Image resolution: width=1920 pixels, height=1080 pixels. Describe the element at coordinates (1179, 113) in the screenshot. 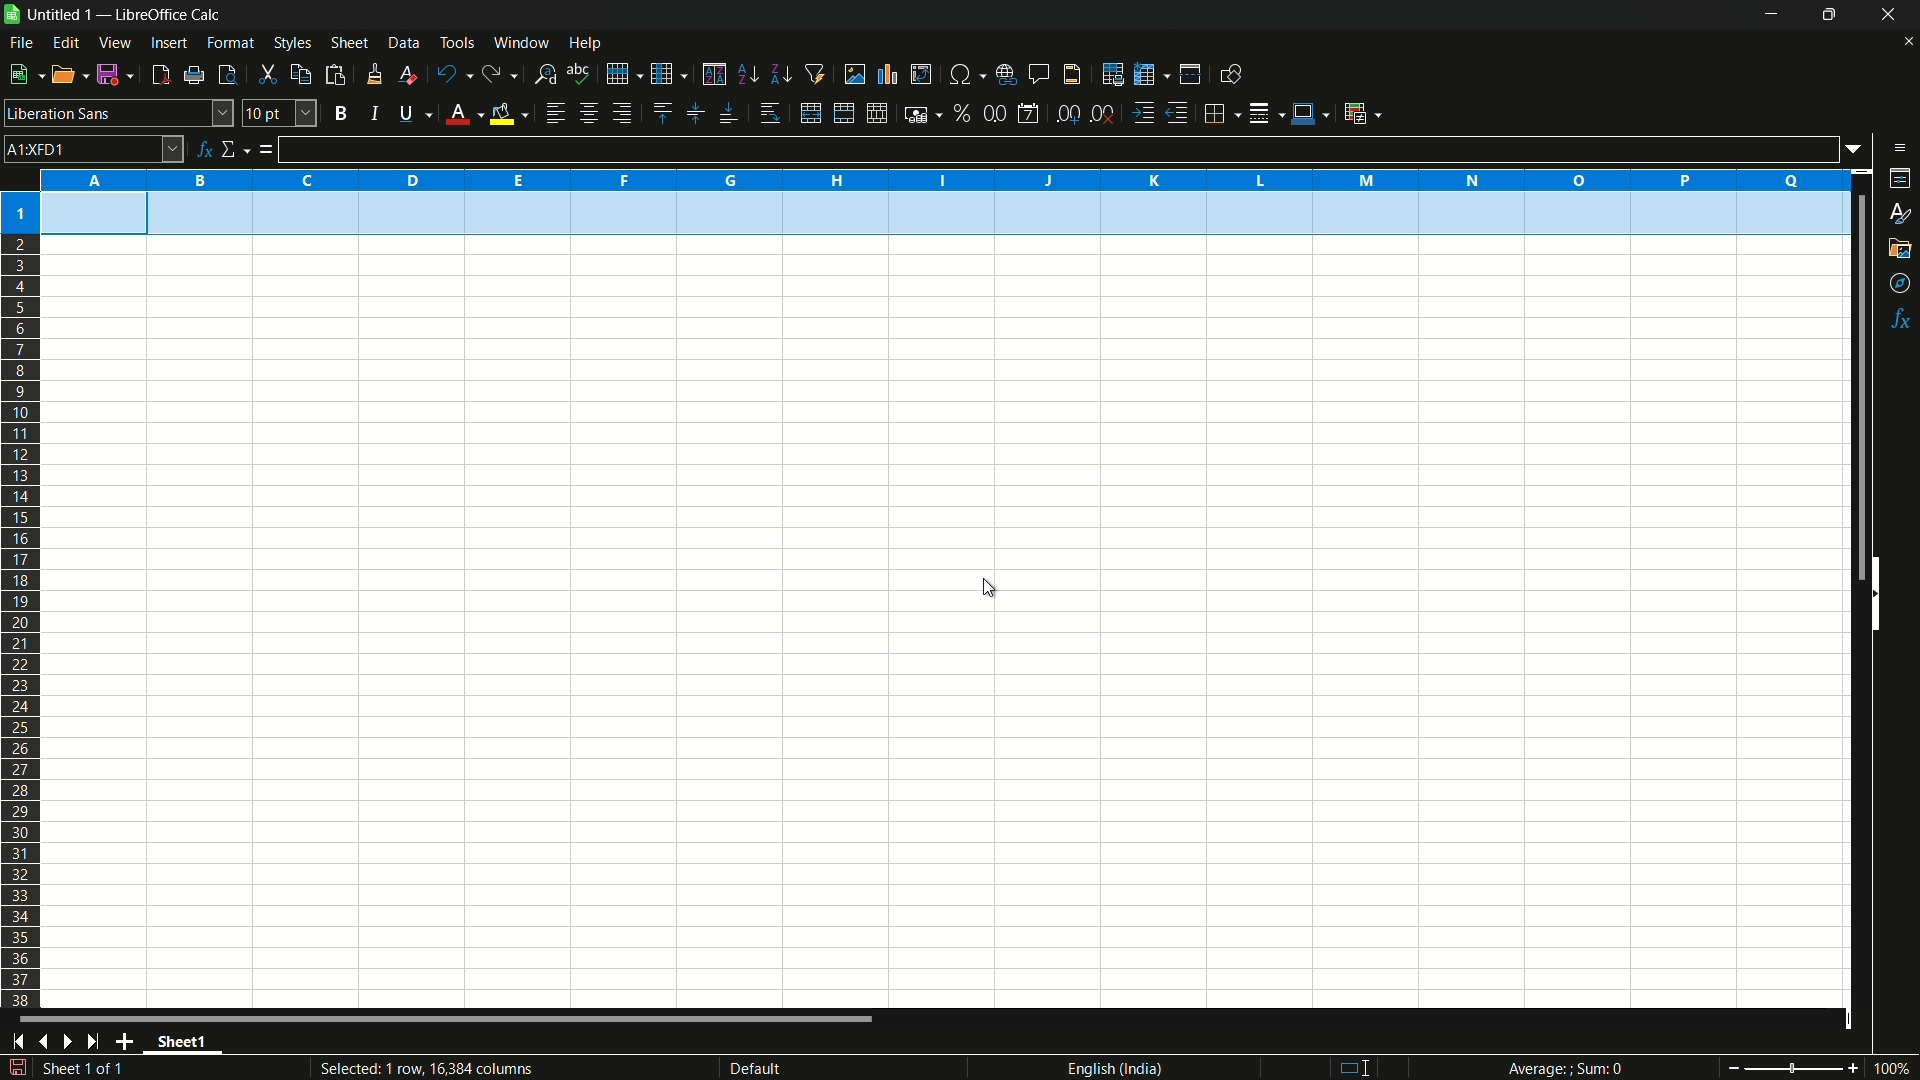

I see `decrease indentation` at that location.